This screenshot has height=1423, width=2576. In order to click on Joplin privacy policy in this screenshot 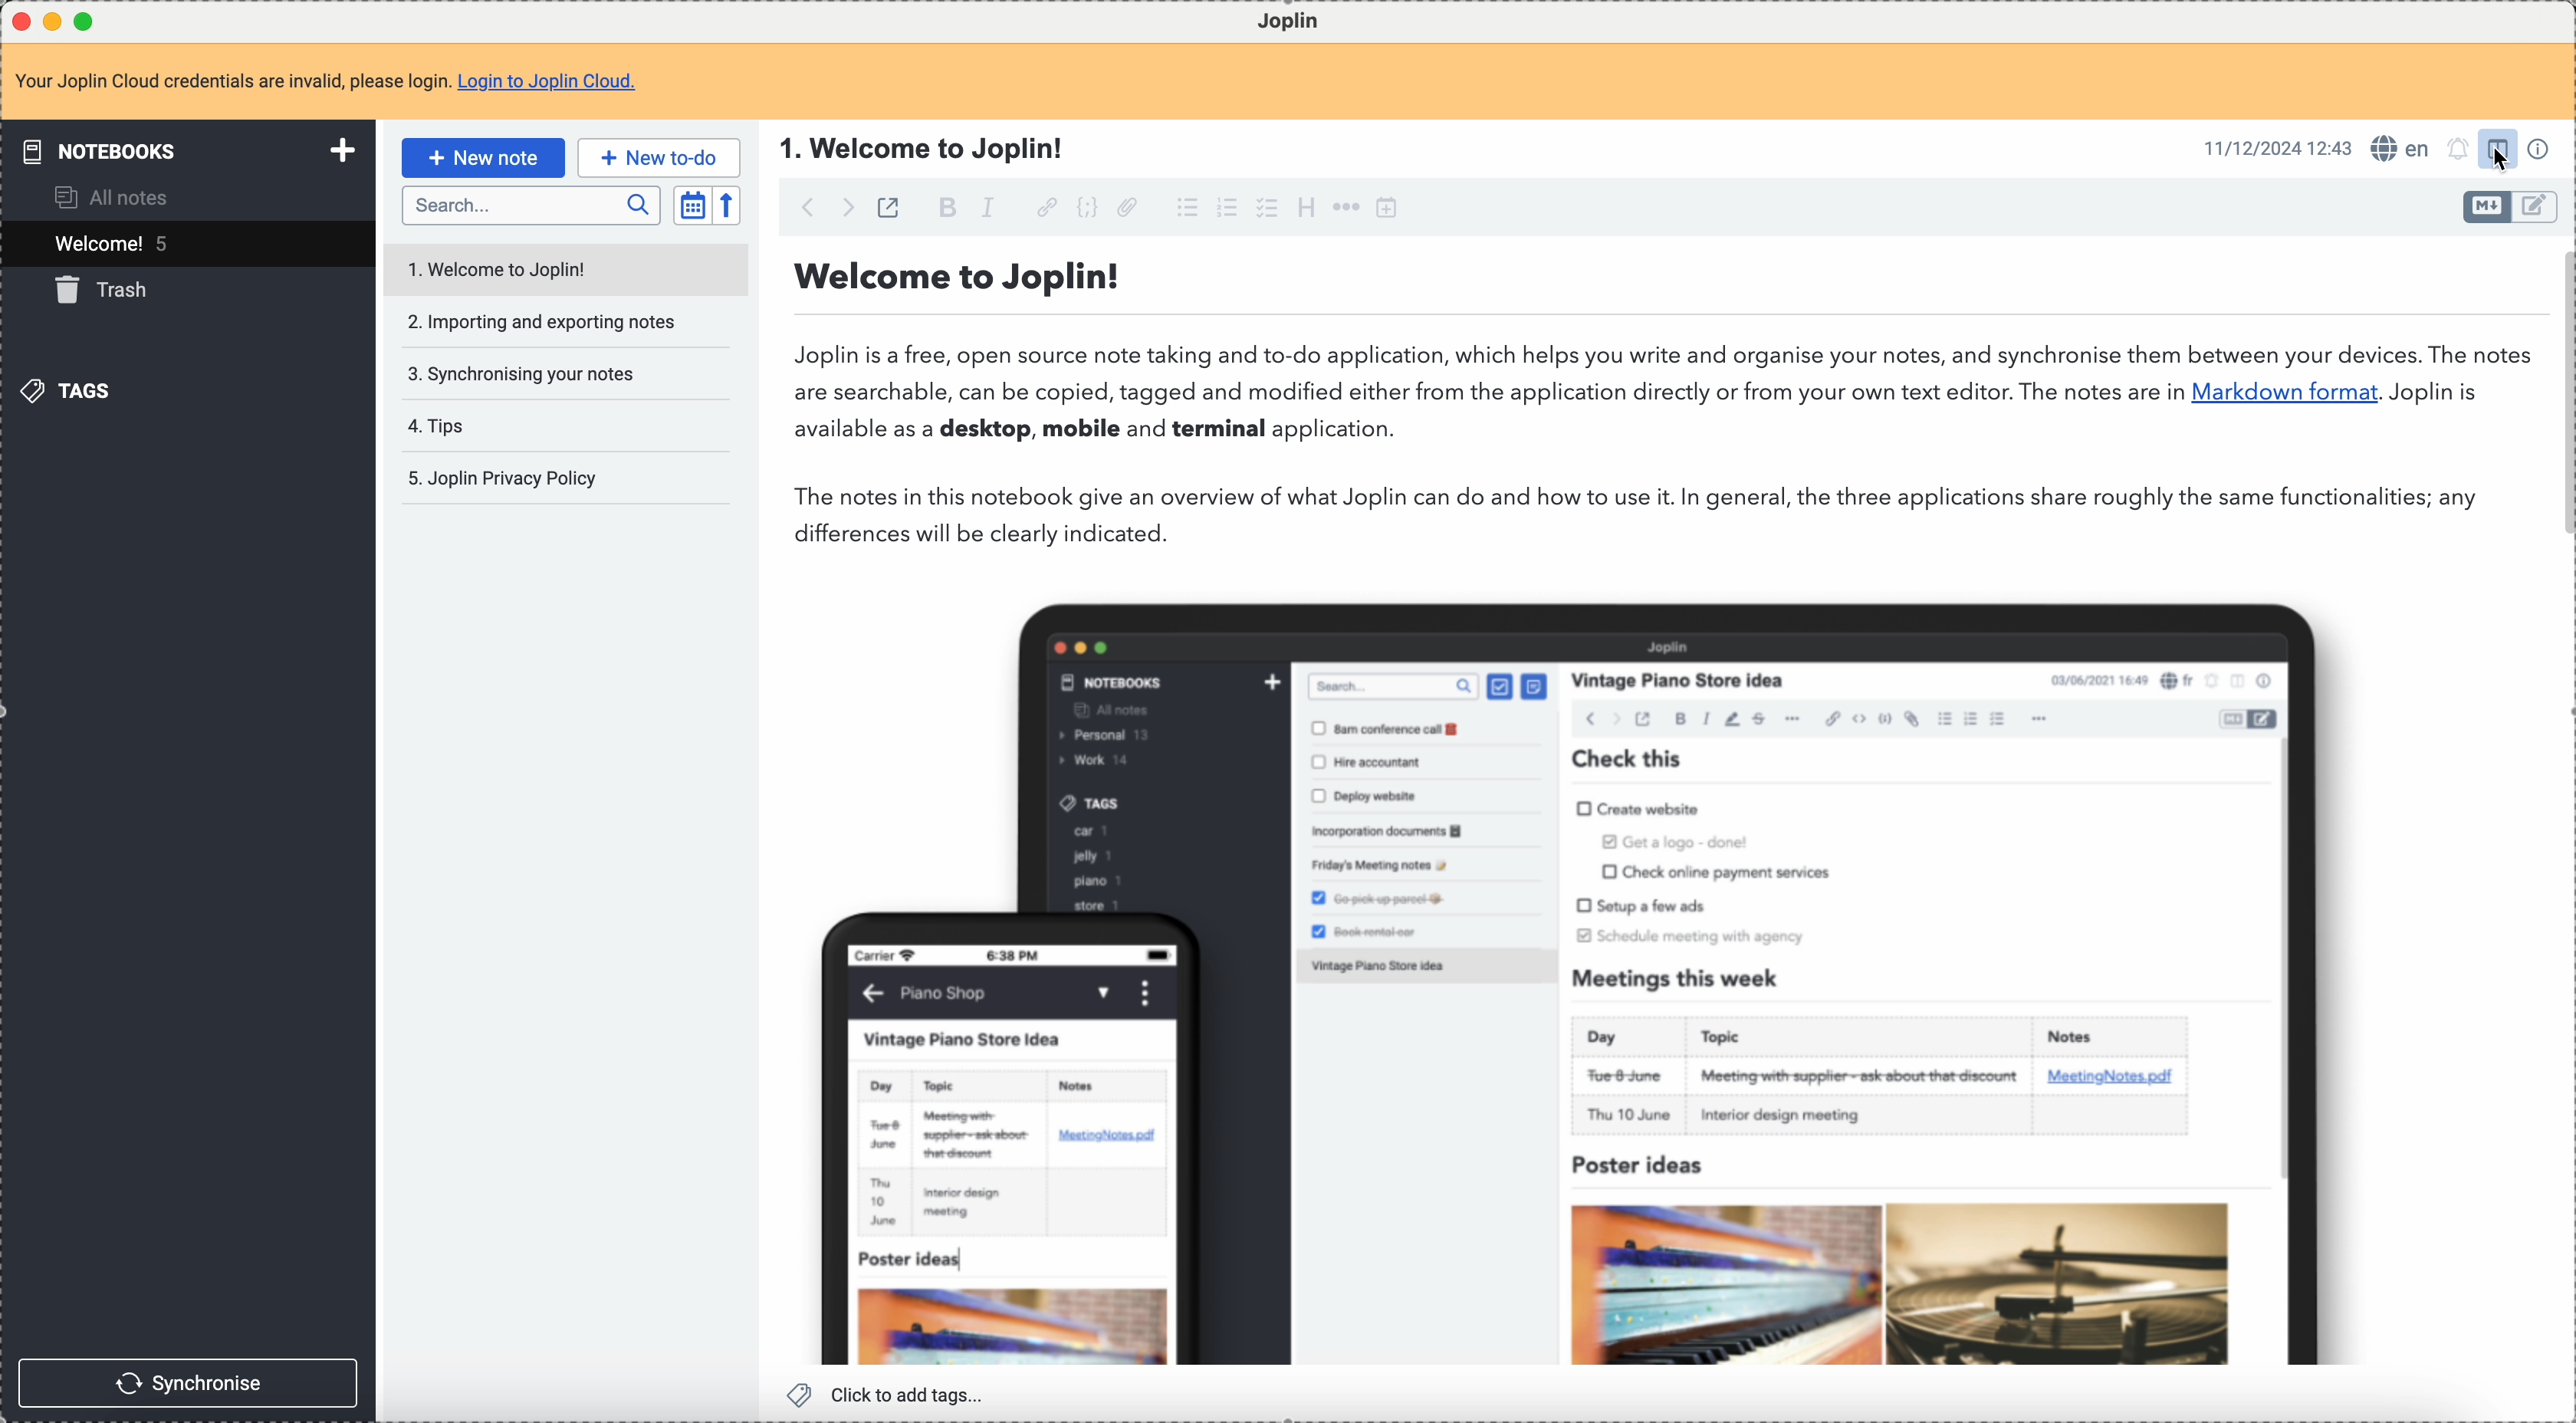, I will do `click(502, 480)`.